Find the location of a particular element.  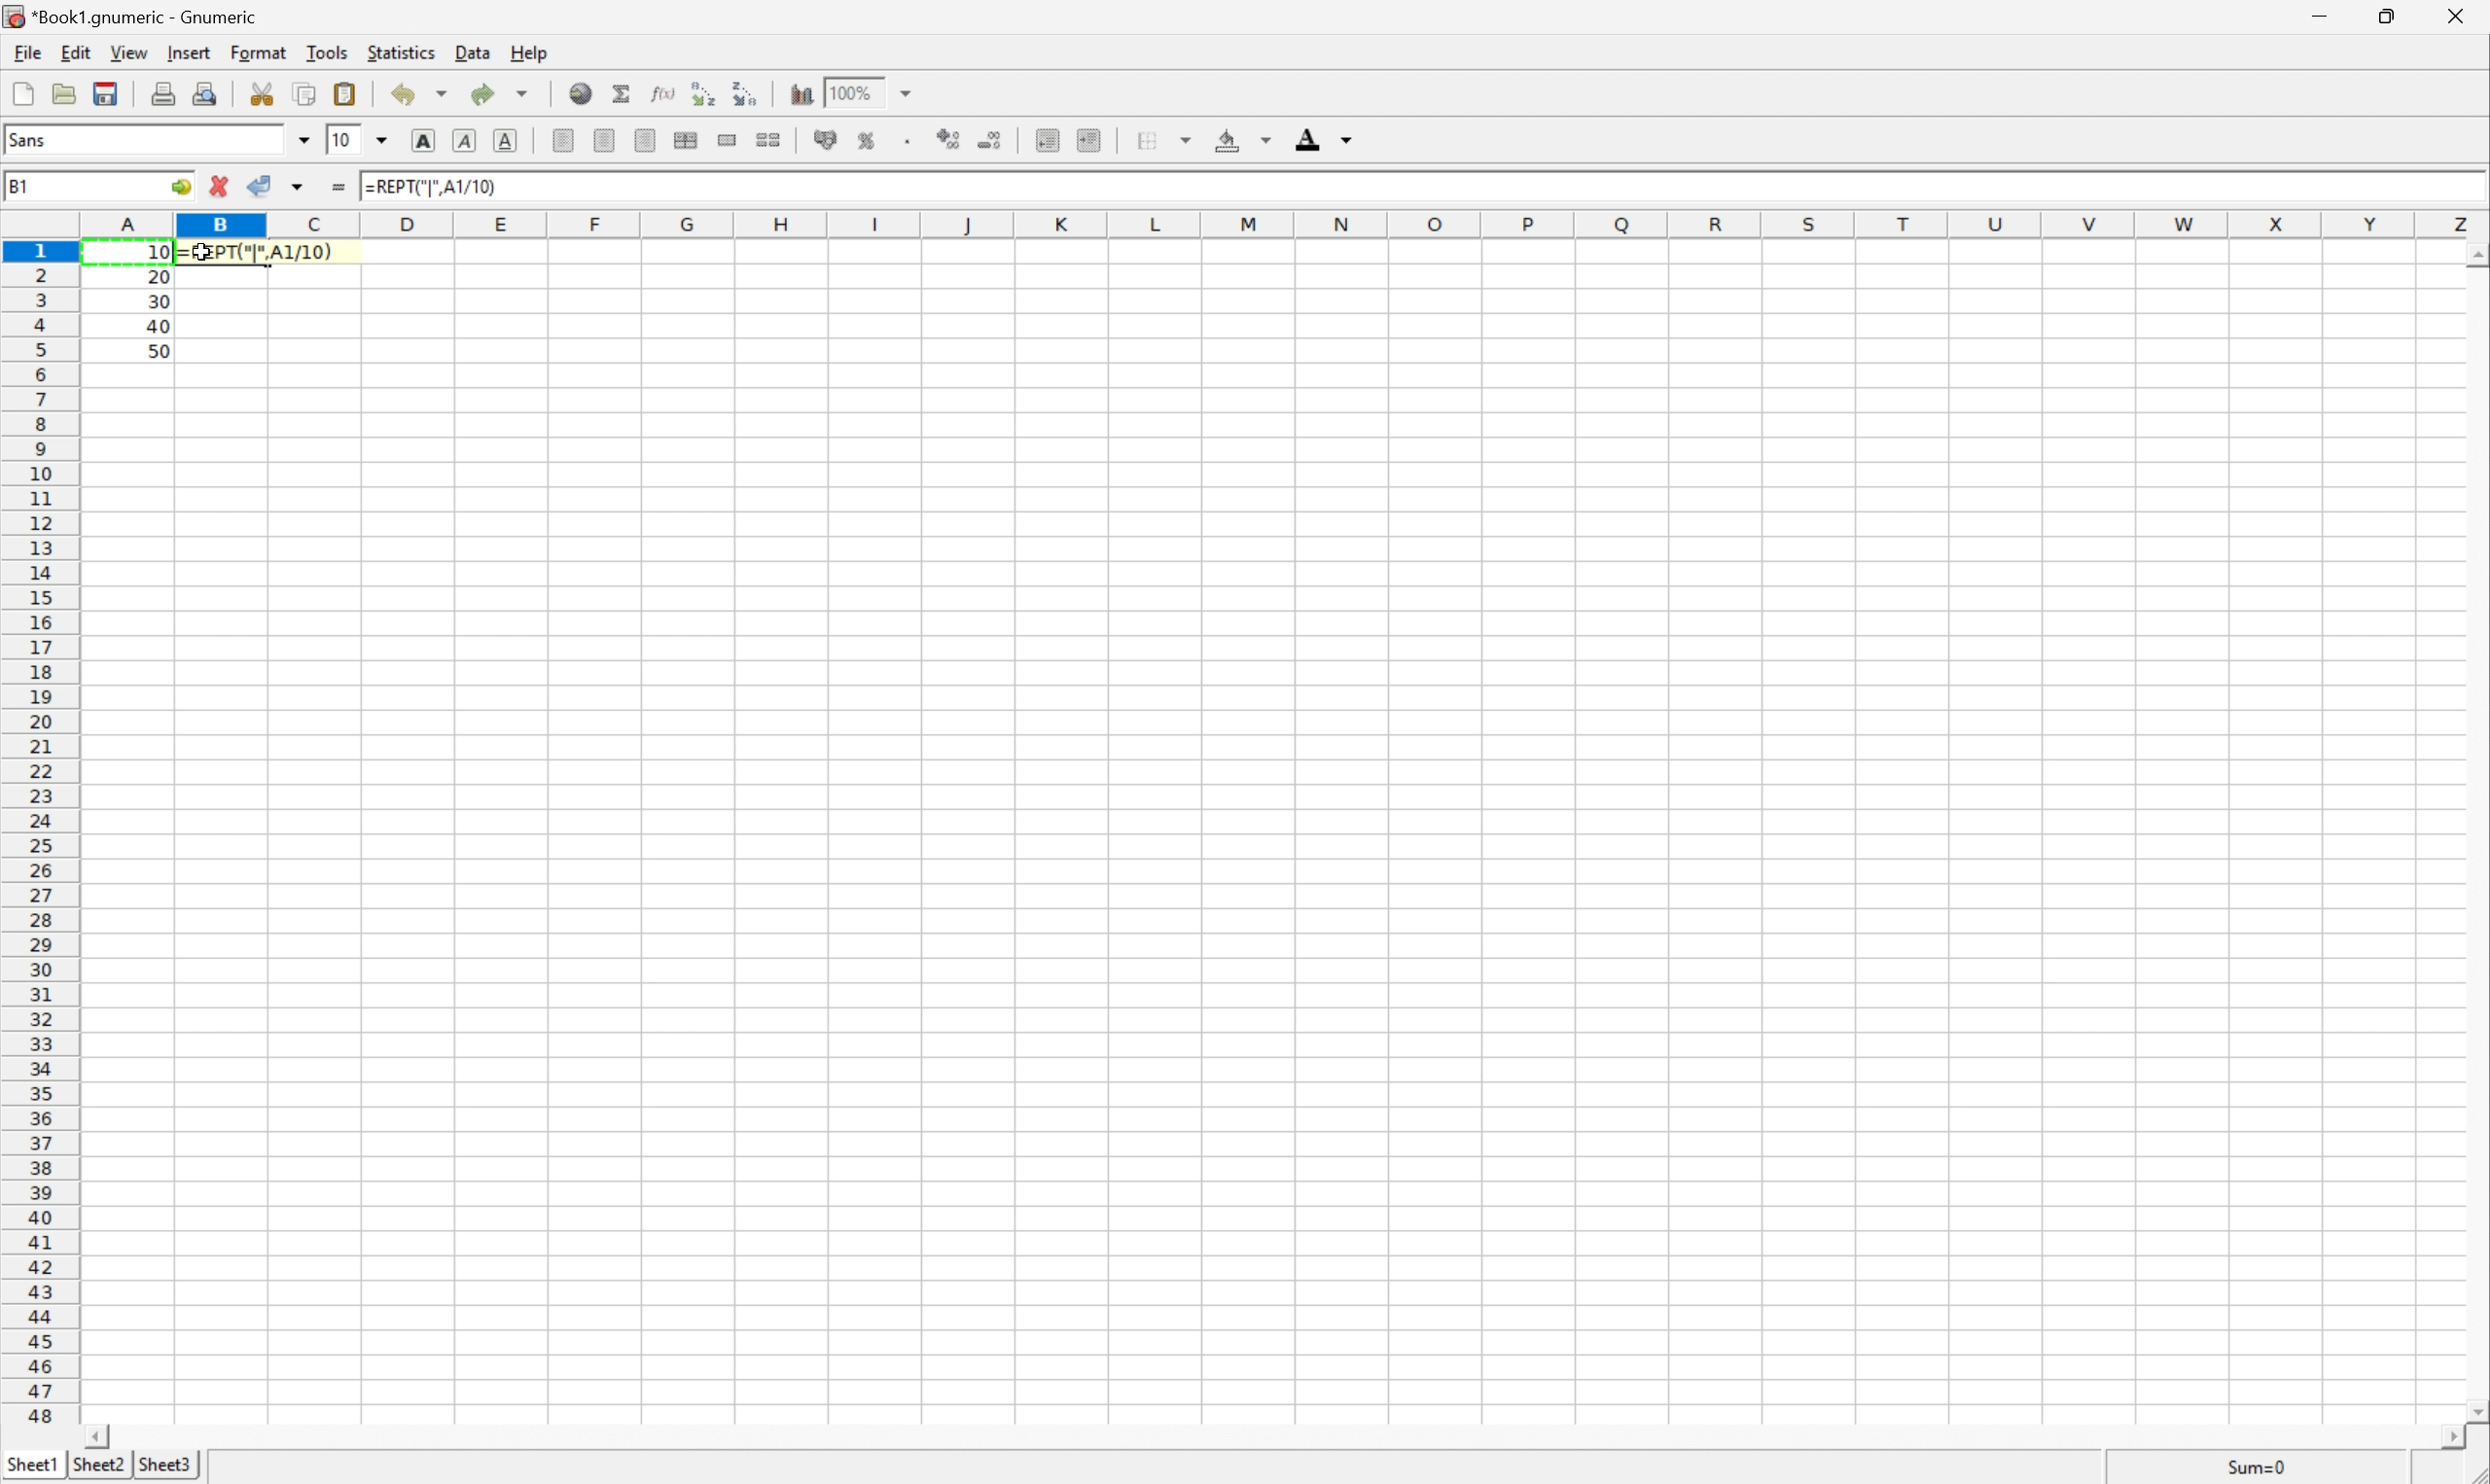

Cancel changes is located at coordinates (223, 188).